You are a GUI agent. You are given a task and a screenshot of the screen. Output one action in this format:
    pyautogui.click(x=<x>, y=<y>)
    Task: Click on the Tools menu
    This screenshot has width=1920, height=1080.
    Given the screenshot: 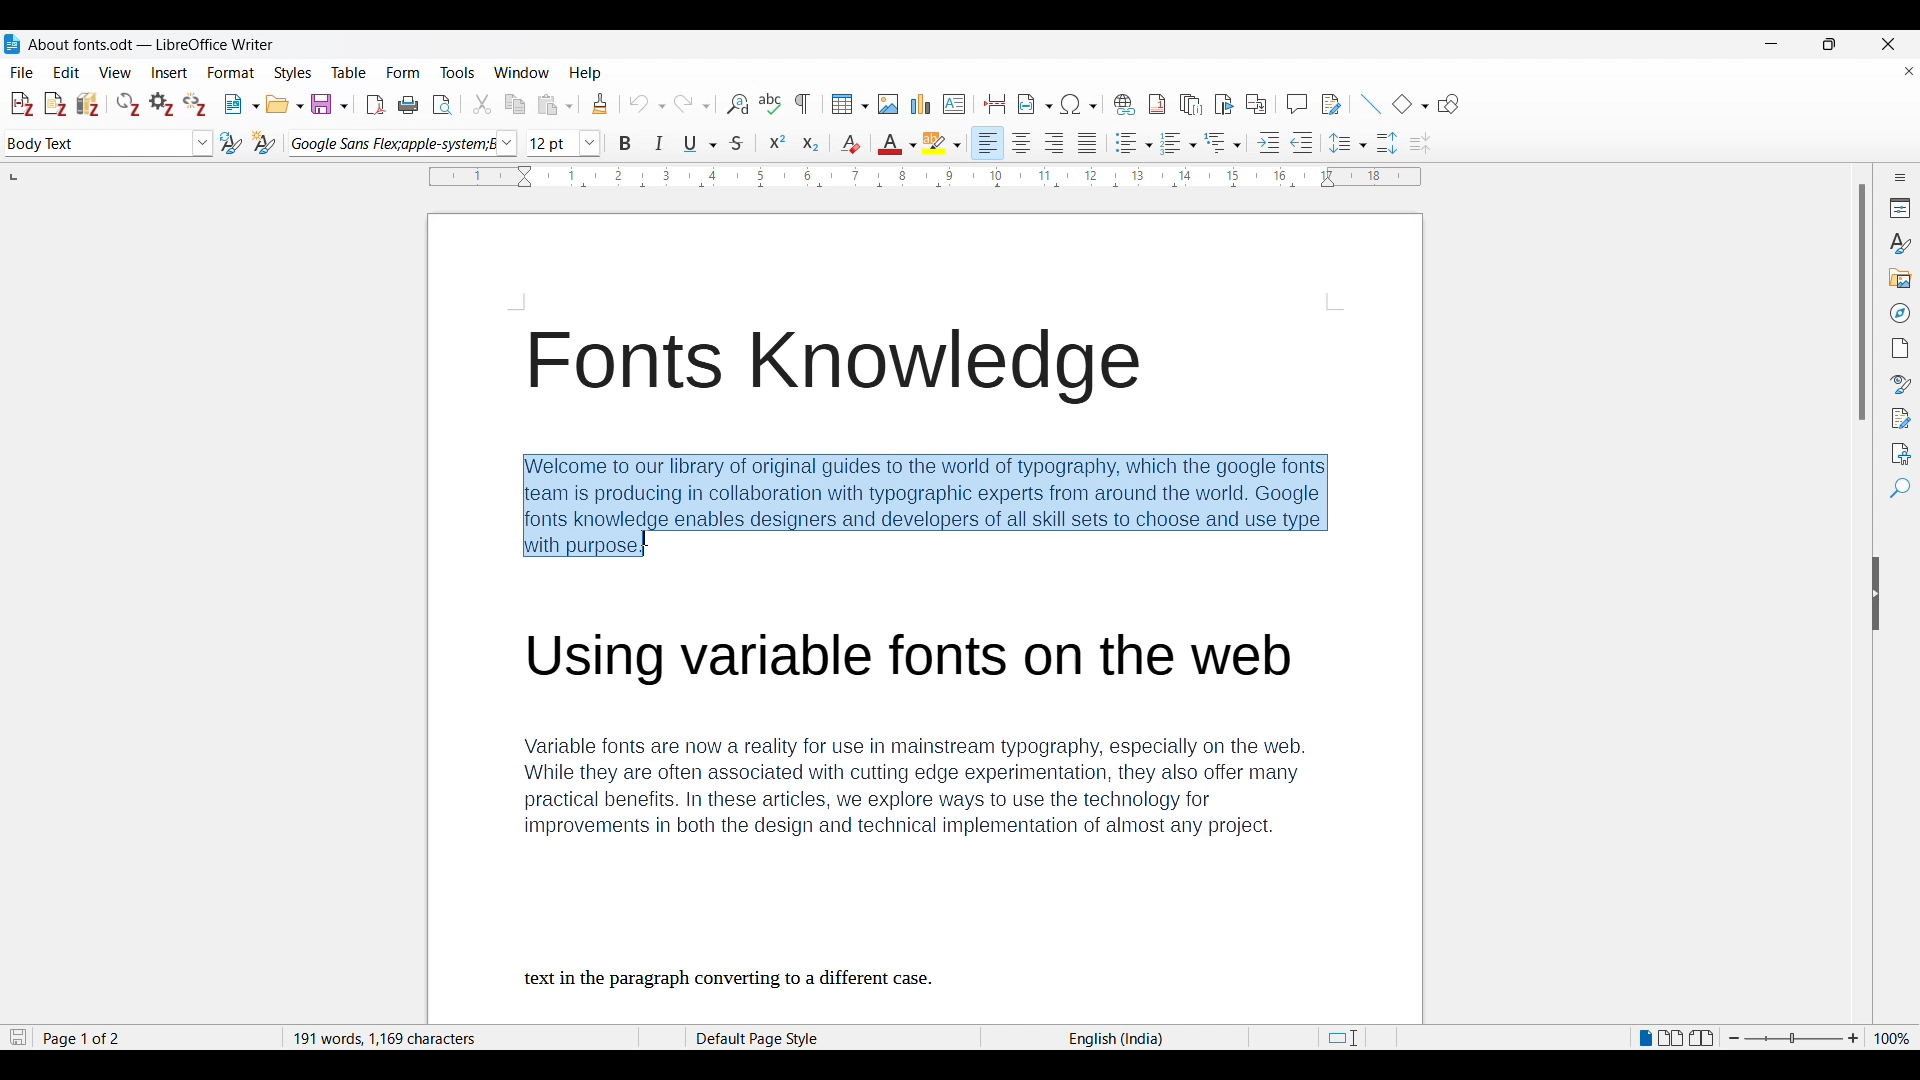 What is the action you would take?
    pyautogui.click(x=458, y=73)
    